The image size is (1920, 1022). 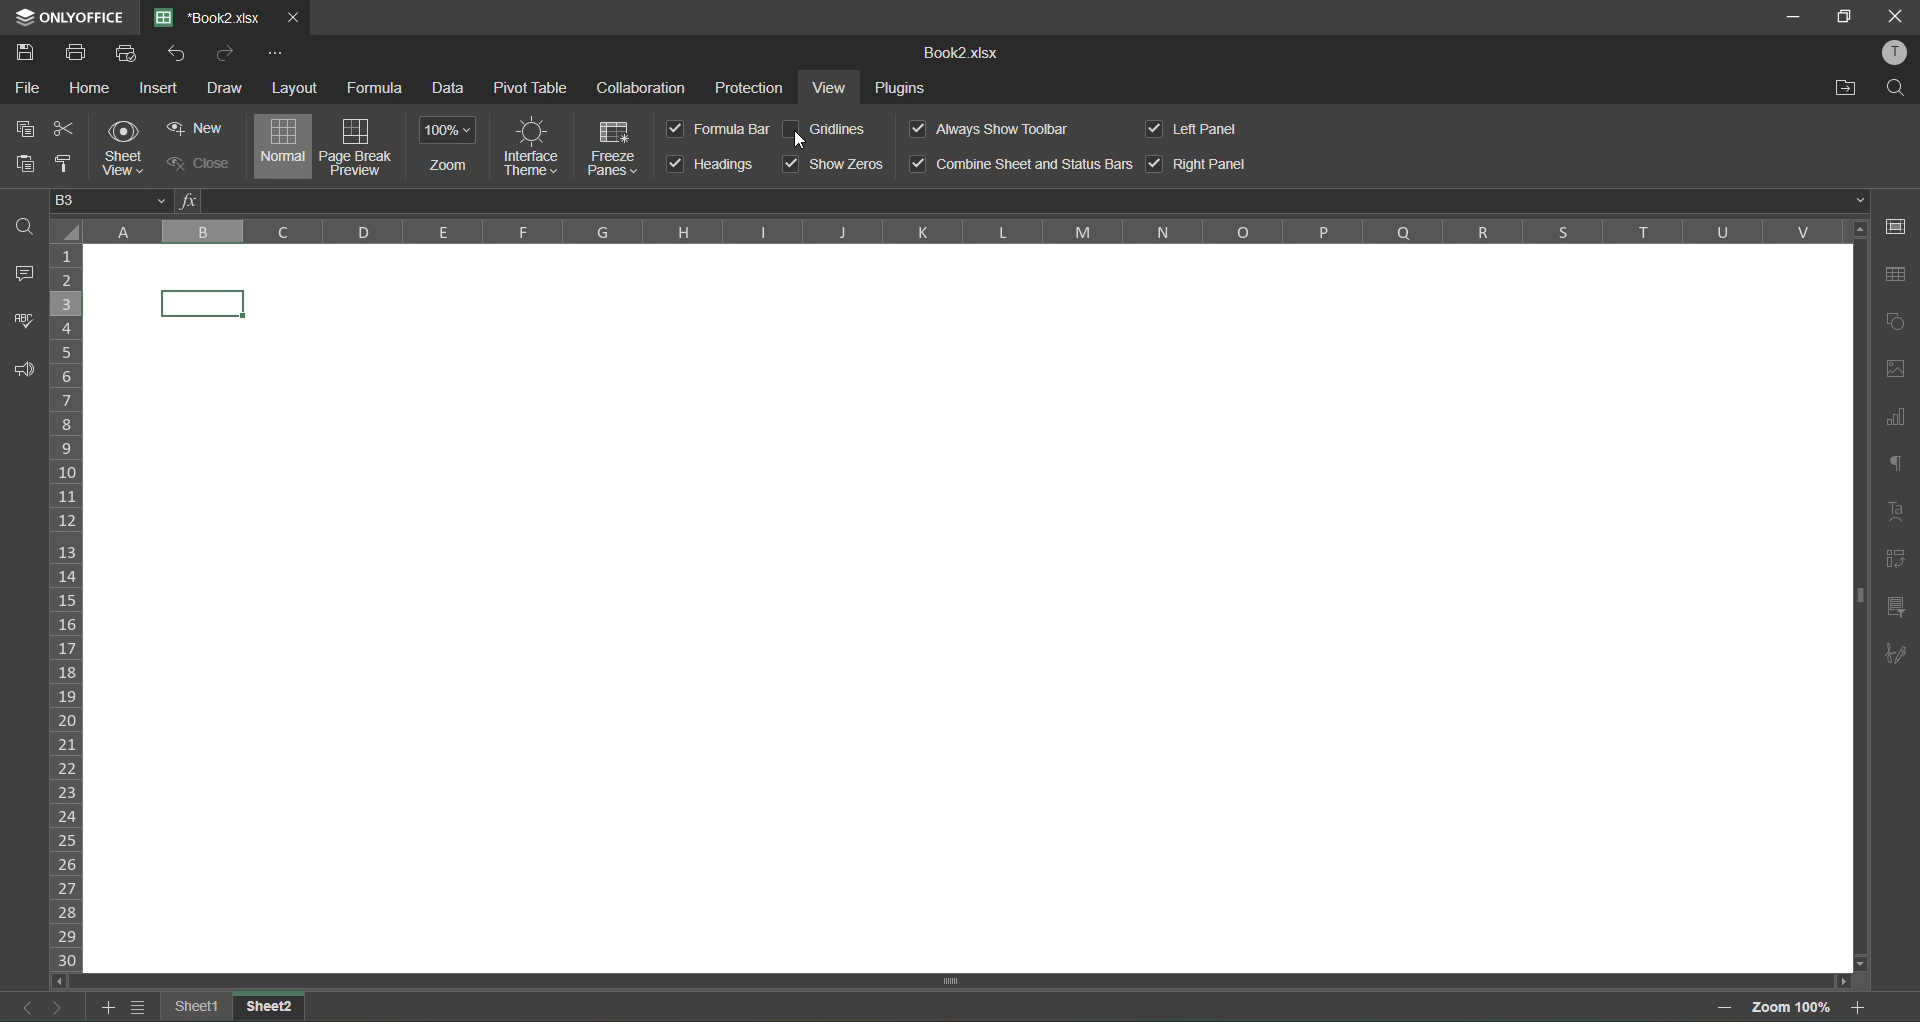 What do you see at coordinates (1026, 202) in the screenshot?
I see `formula bar` at bounding box center [1026, 202].